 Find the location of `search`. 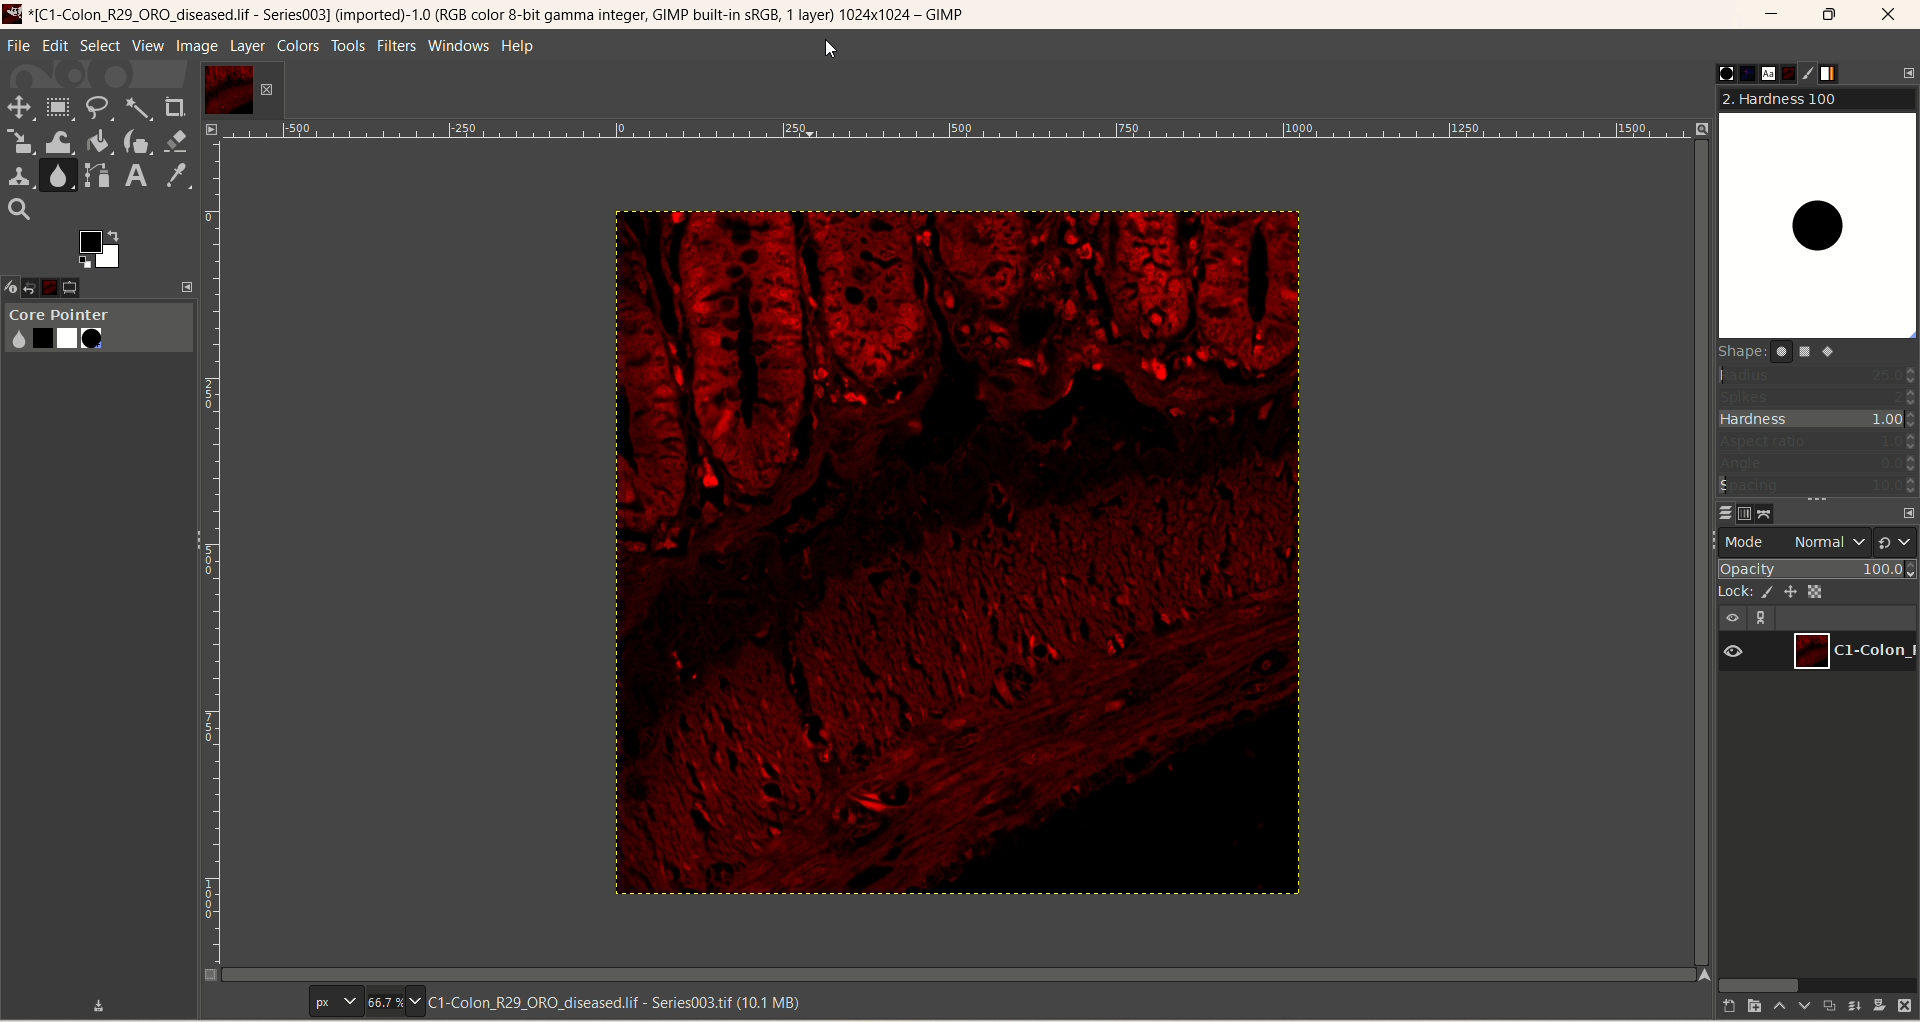

search is located at coordinates (19, 210).